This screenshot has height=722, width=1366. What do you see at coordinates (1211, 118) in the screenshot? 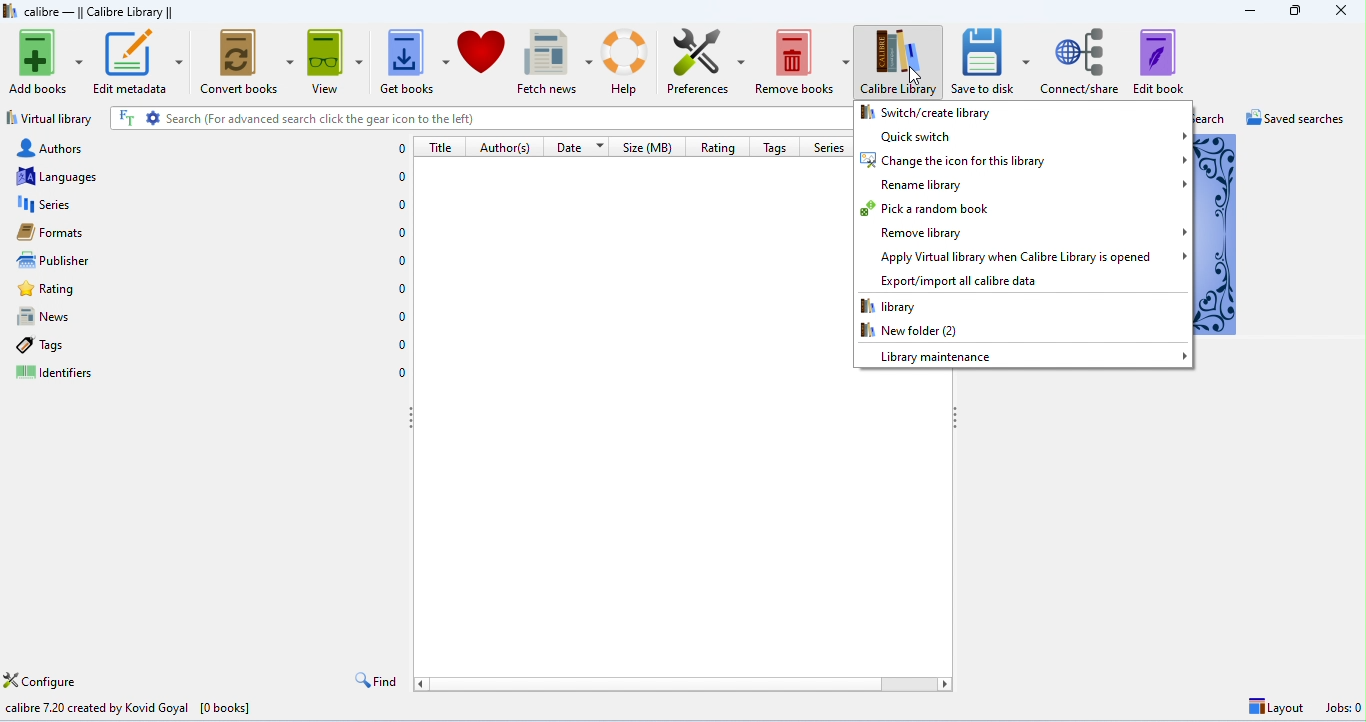
I see `search` at bounding box center [1211, 118].